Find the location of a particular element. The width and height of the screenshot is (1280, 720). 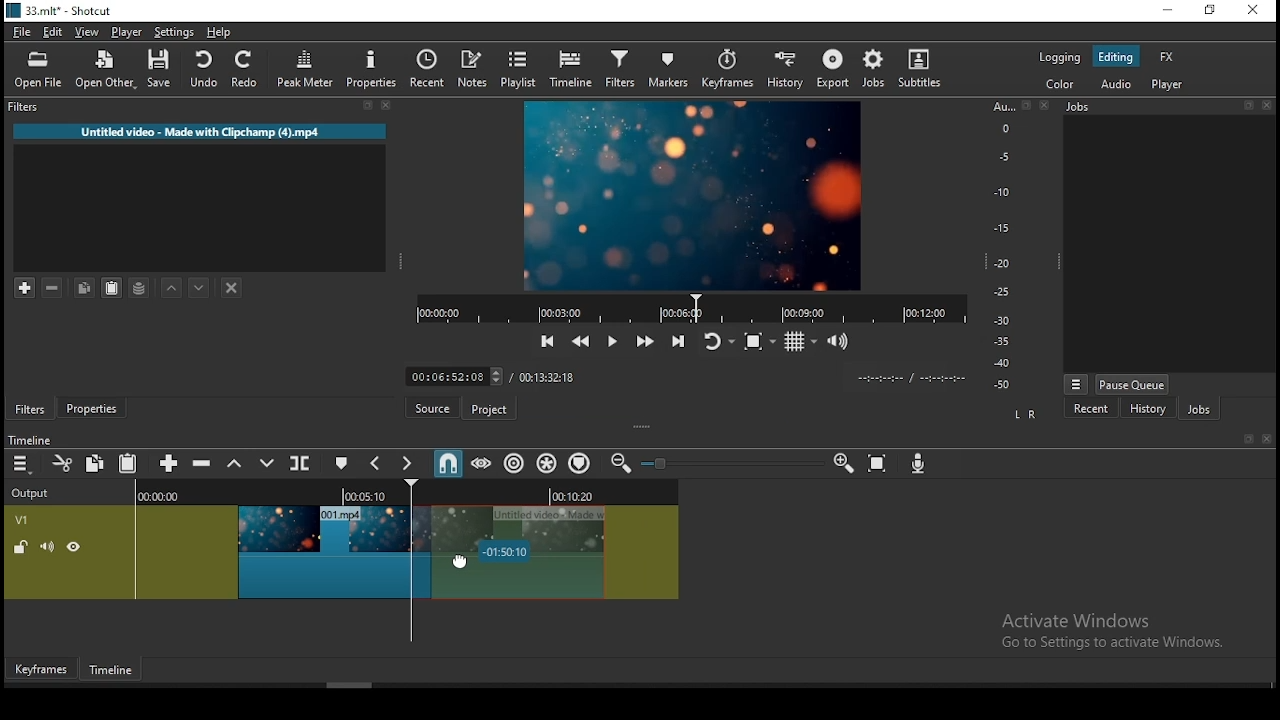

recent is located at coordinates (425, 69).